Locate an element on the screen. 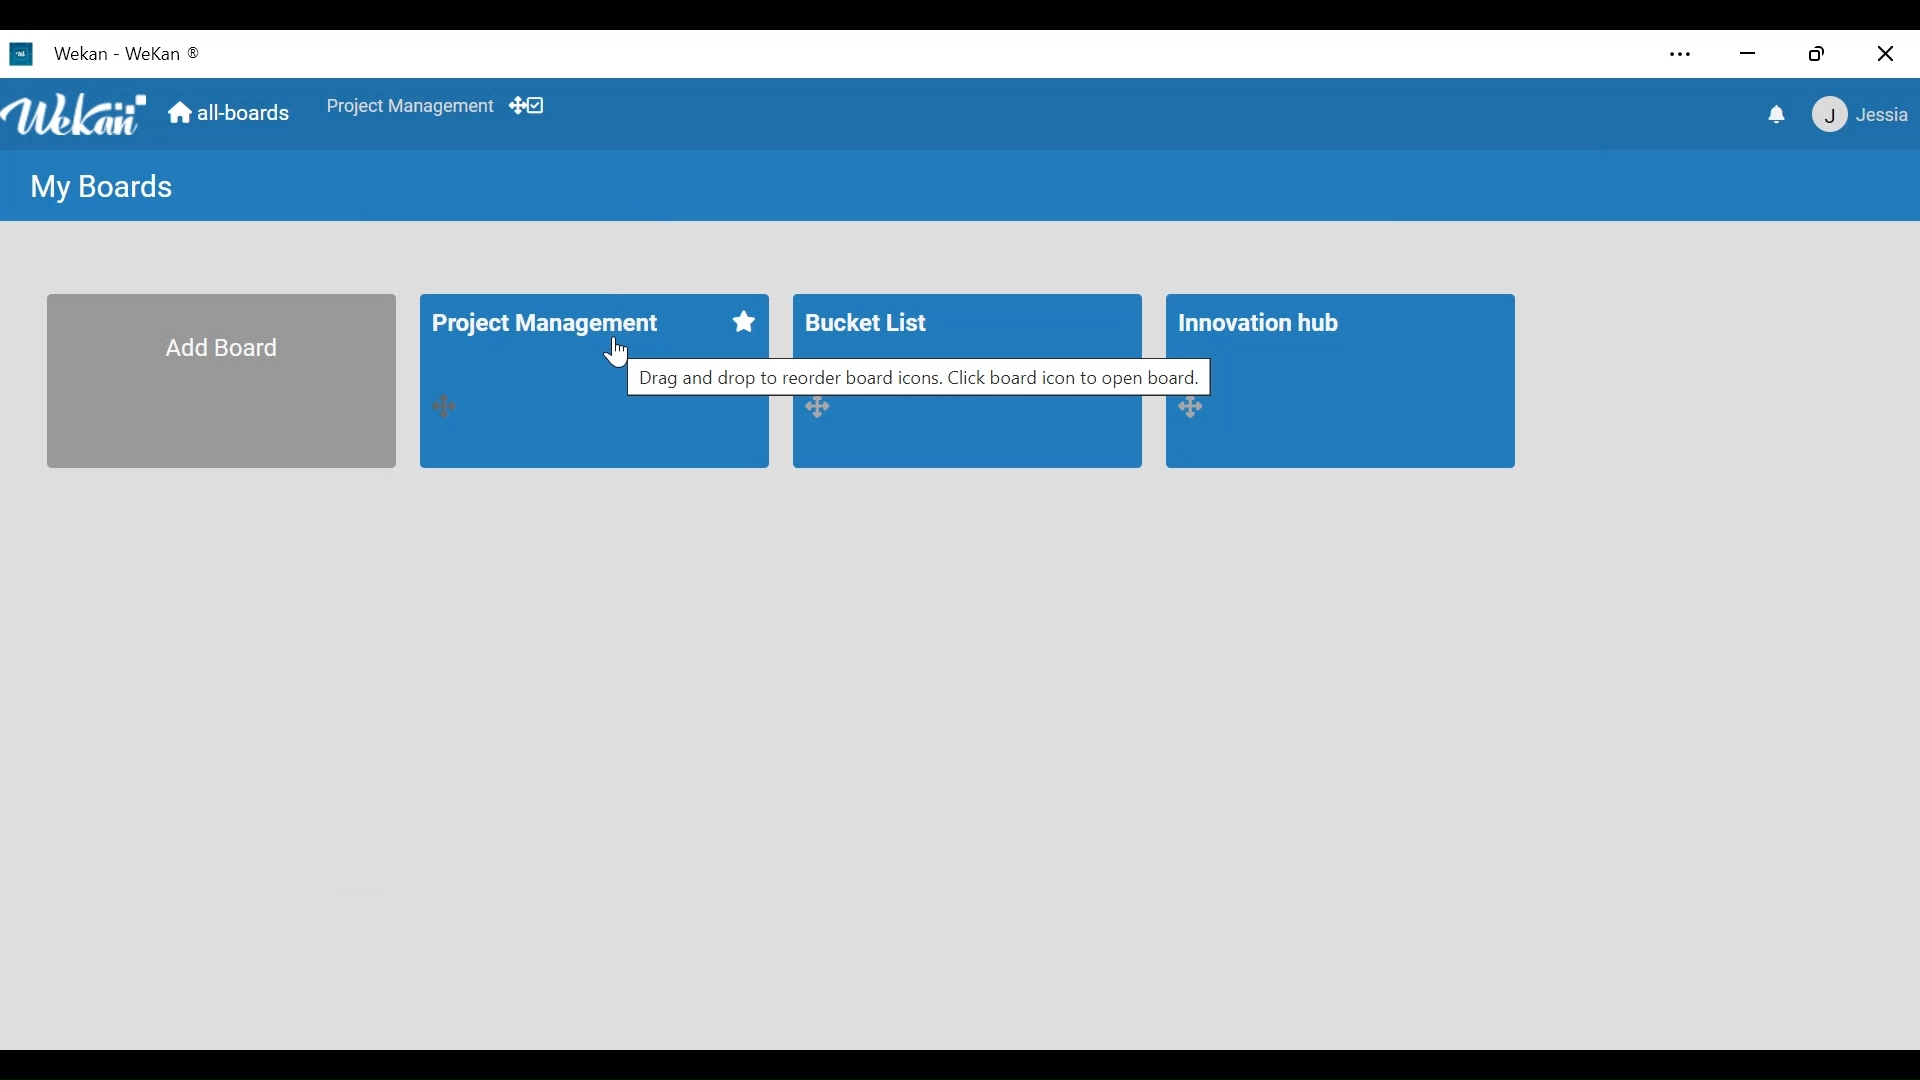 The height and width of the screenshot is (1080, 1920). Shortcut to favourites is located at coordinates (412, 108).